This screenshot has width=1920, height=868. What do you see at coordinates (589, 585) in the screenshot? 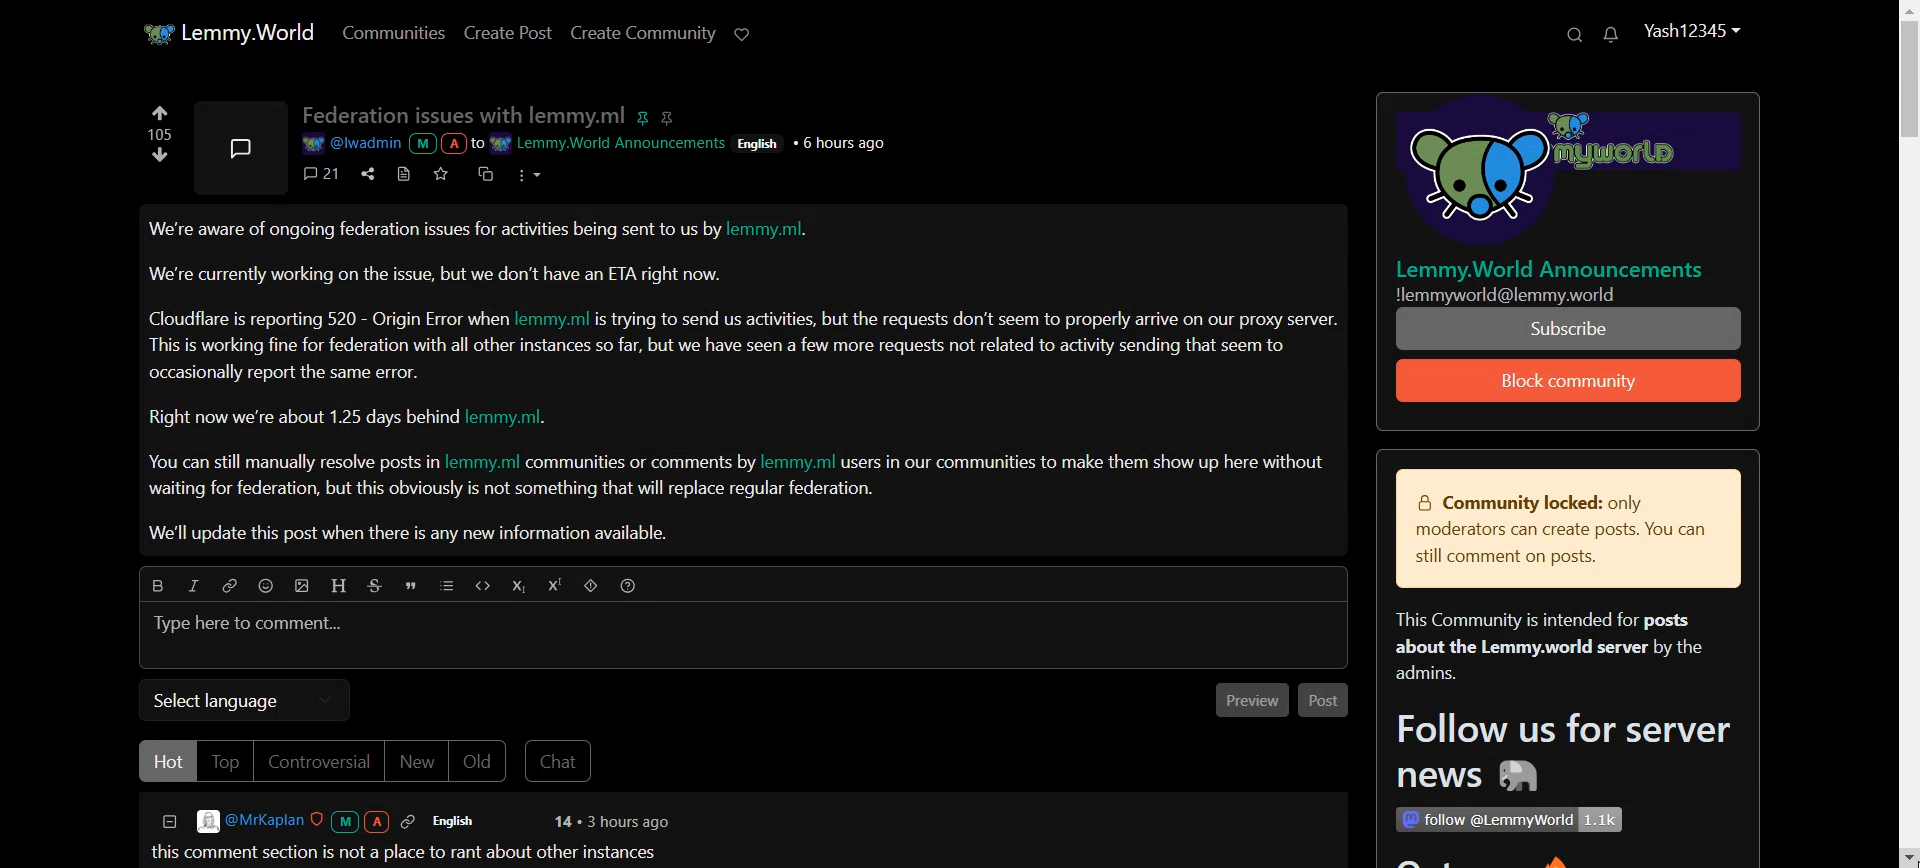
I see `Spoiler` at bounding box center [589, 585].